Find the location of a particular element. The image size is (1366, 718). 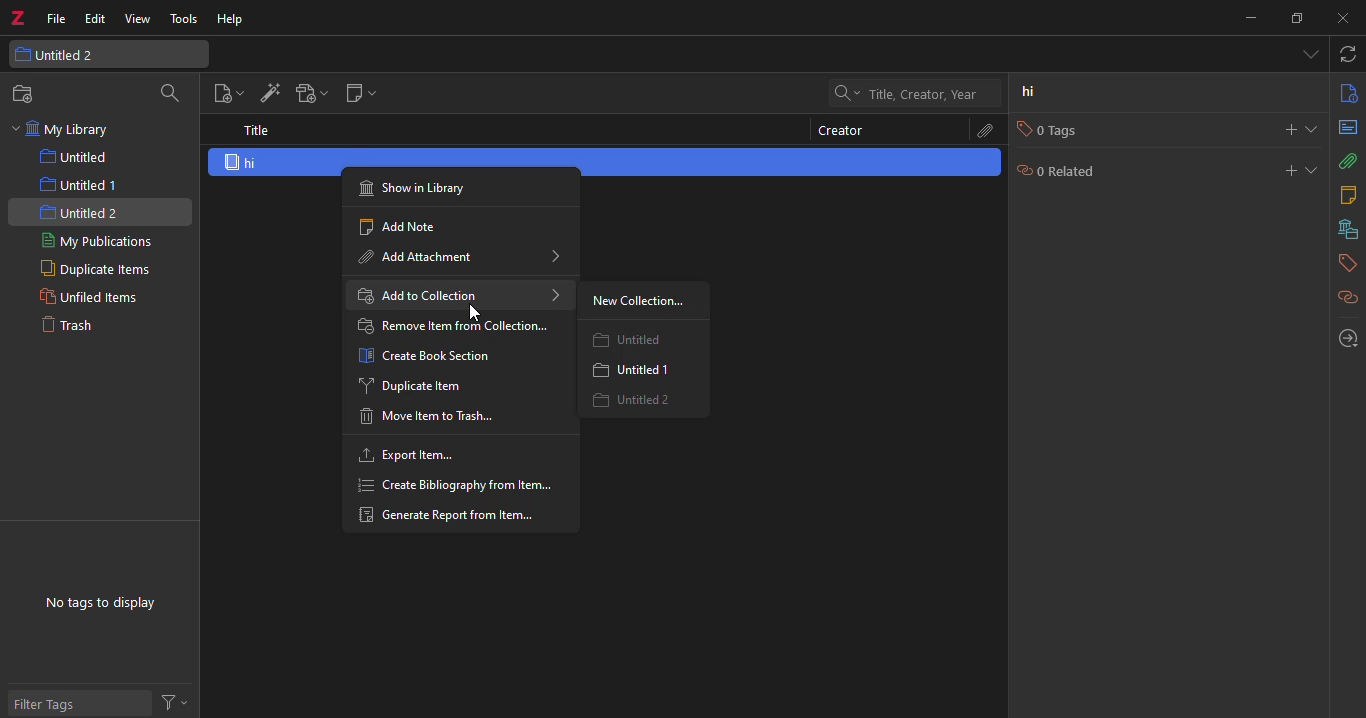

hi is located at coordinates (1029, 92).